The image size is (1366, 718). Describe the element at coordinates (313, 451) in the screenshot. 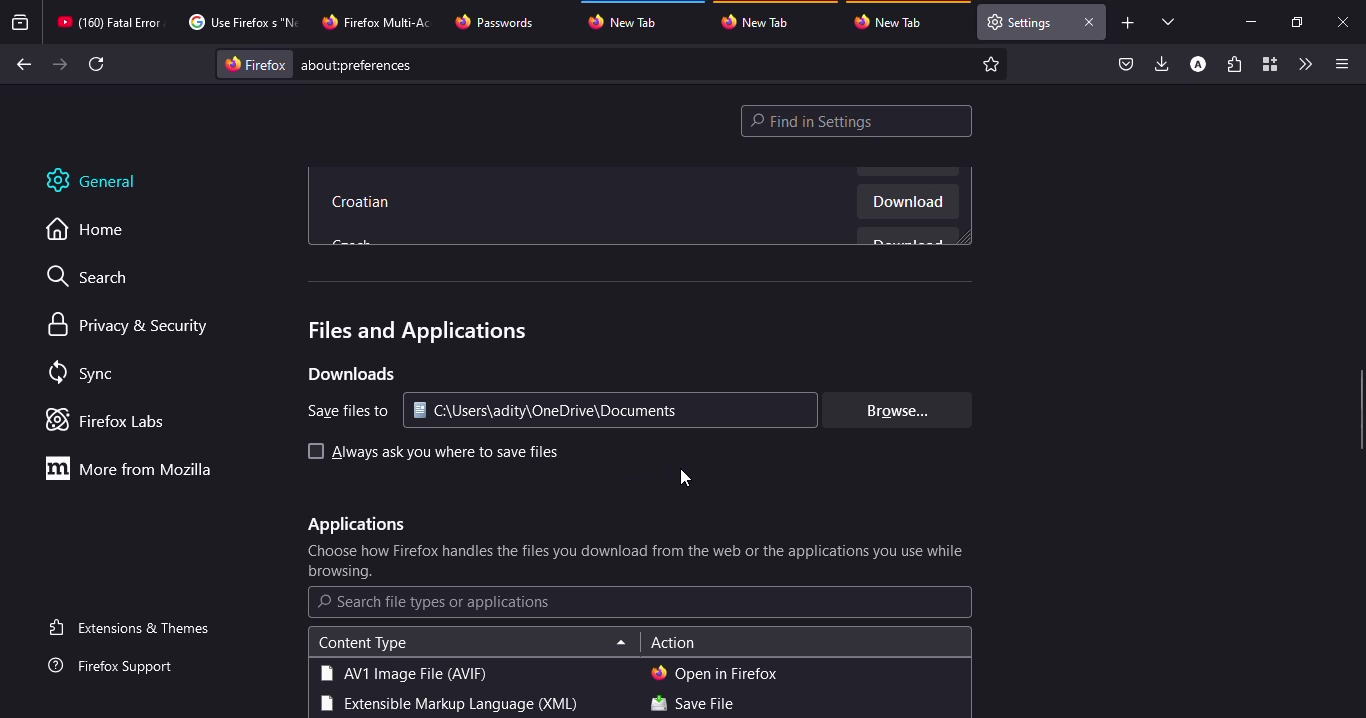

I see `select` at that location.